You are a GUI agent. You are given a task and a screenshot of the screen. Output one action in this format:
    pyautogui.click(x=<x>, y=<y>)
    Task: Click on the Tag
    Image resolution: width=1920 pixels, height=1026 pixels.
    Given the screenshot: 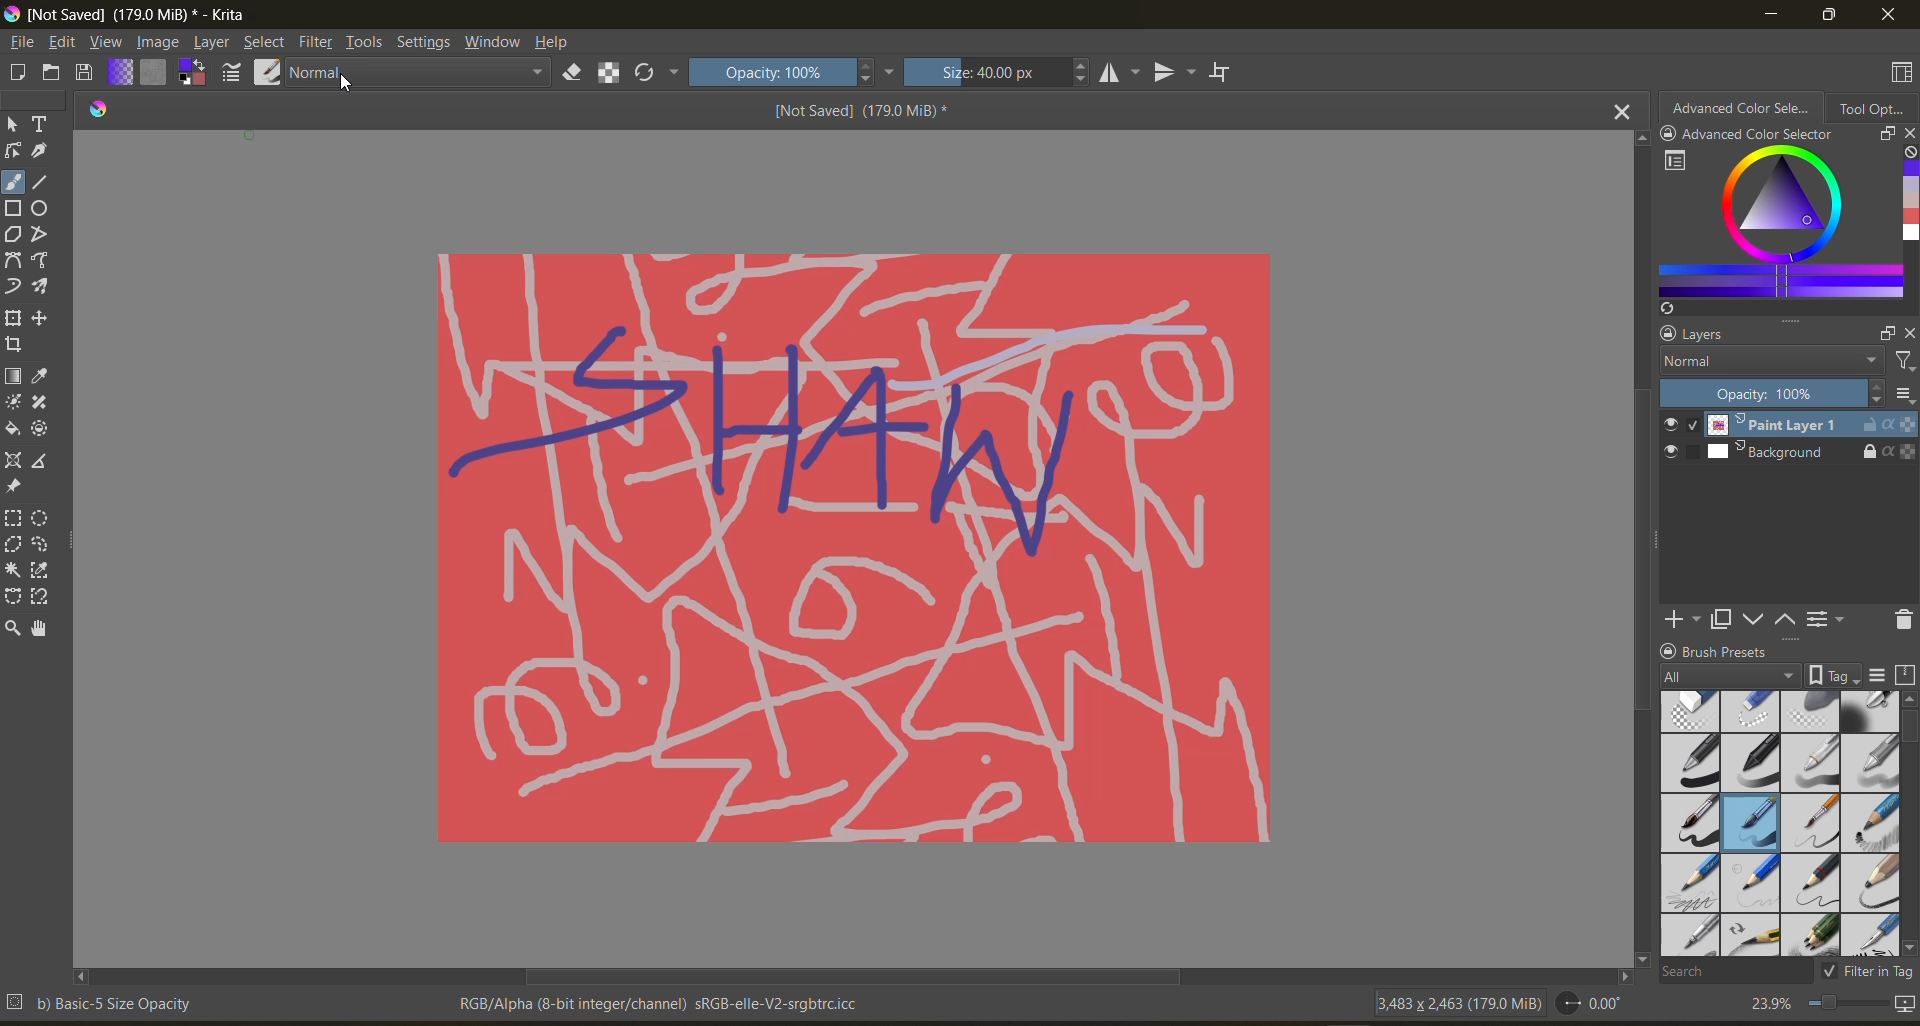 What is the action you would take?
    pyautogui.click(x=1835, y=675)
    